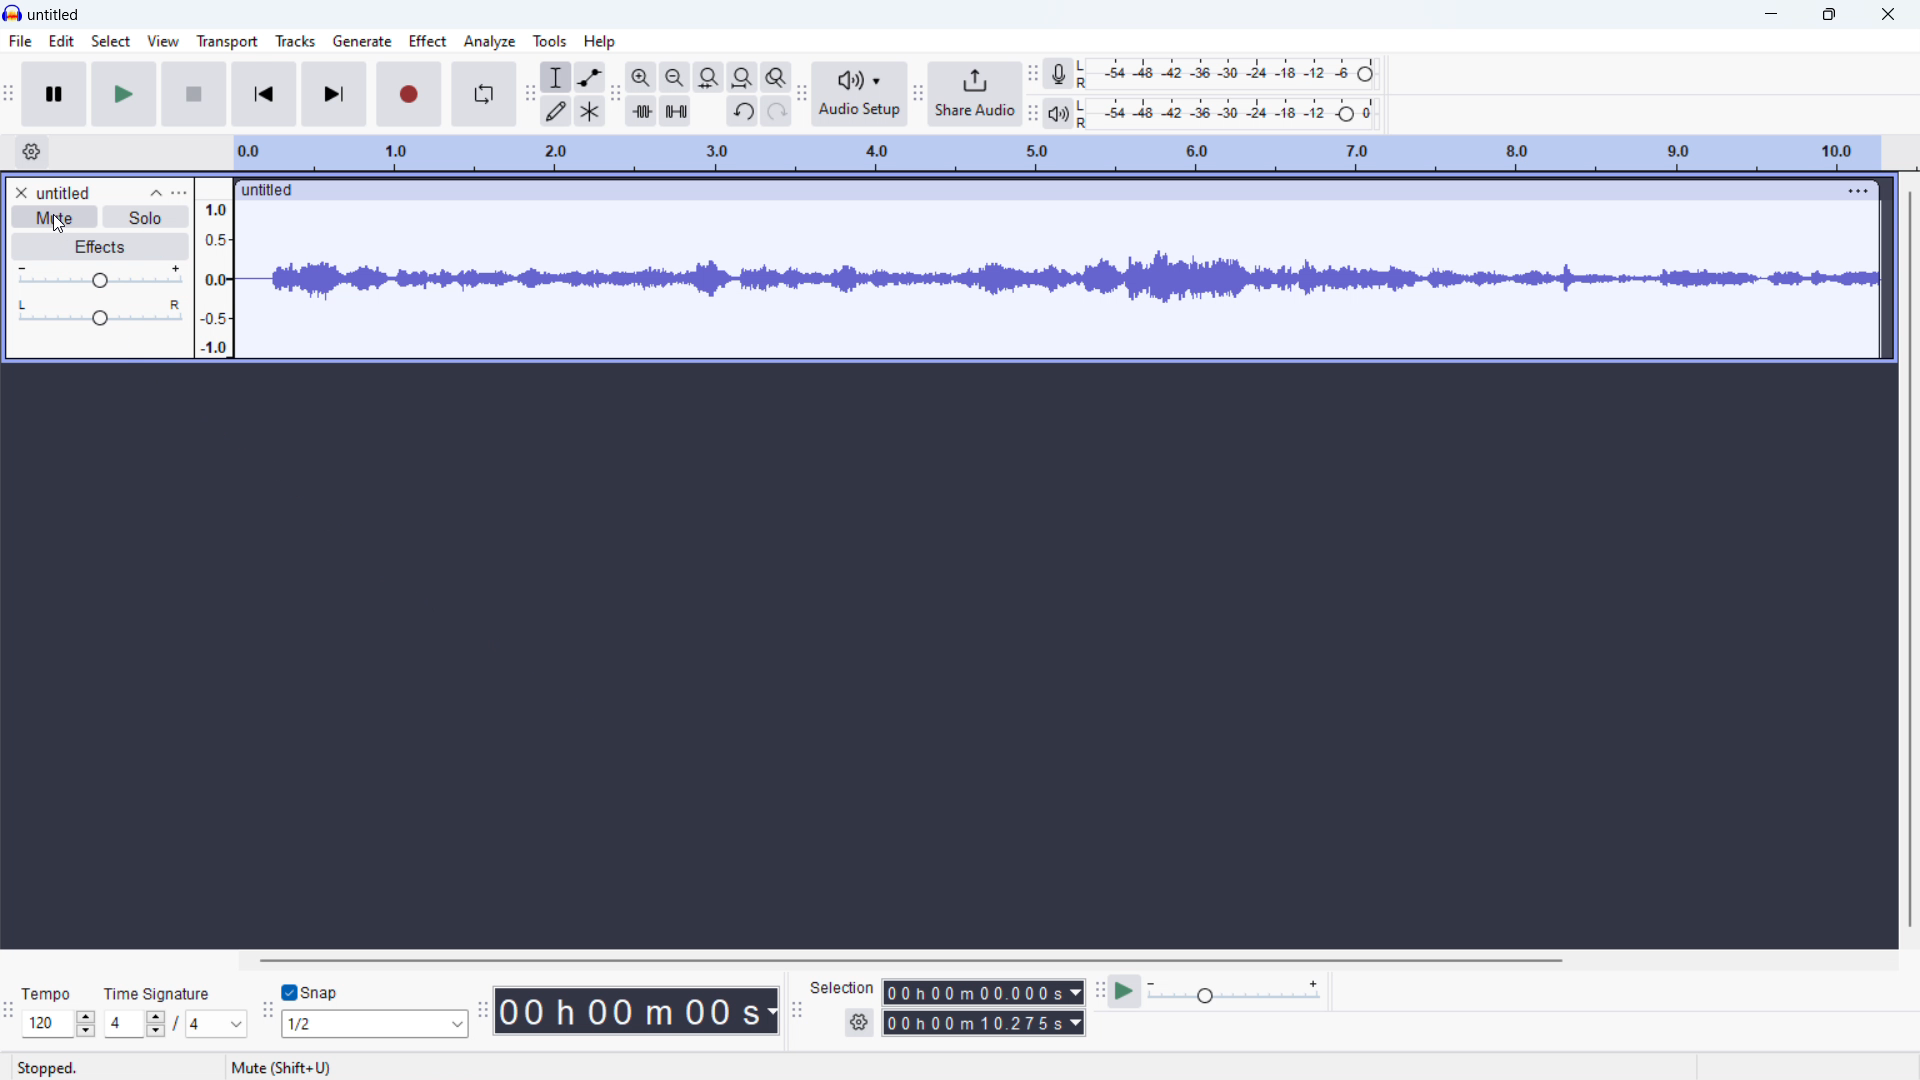 The width and height of the screenshot is (1920, 1080). Describe the element at coordinates (124, 94) in the screenshot. I see `play` at that location.